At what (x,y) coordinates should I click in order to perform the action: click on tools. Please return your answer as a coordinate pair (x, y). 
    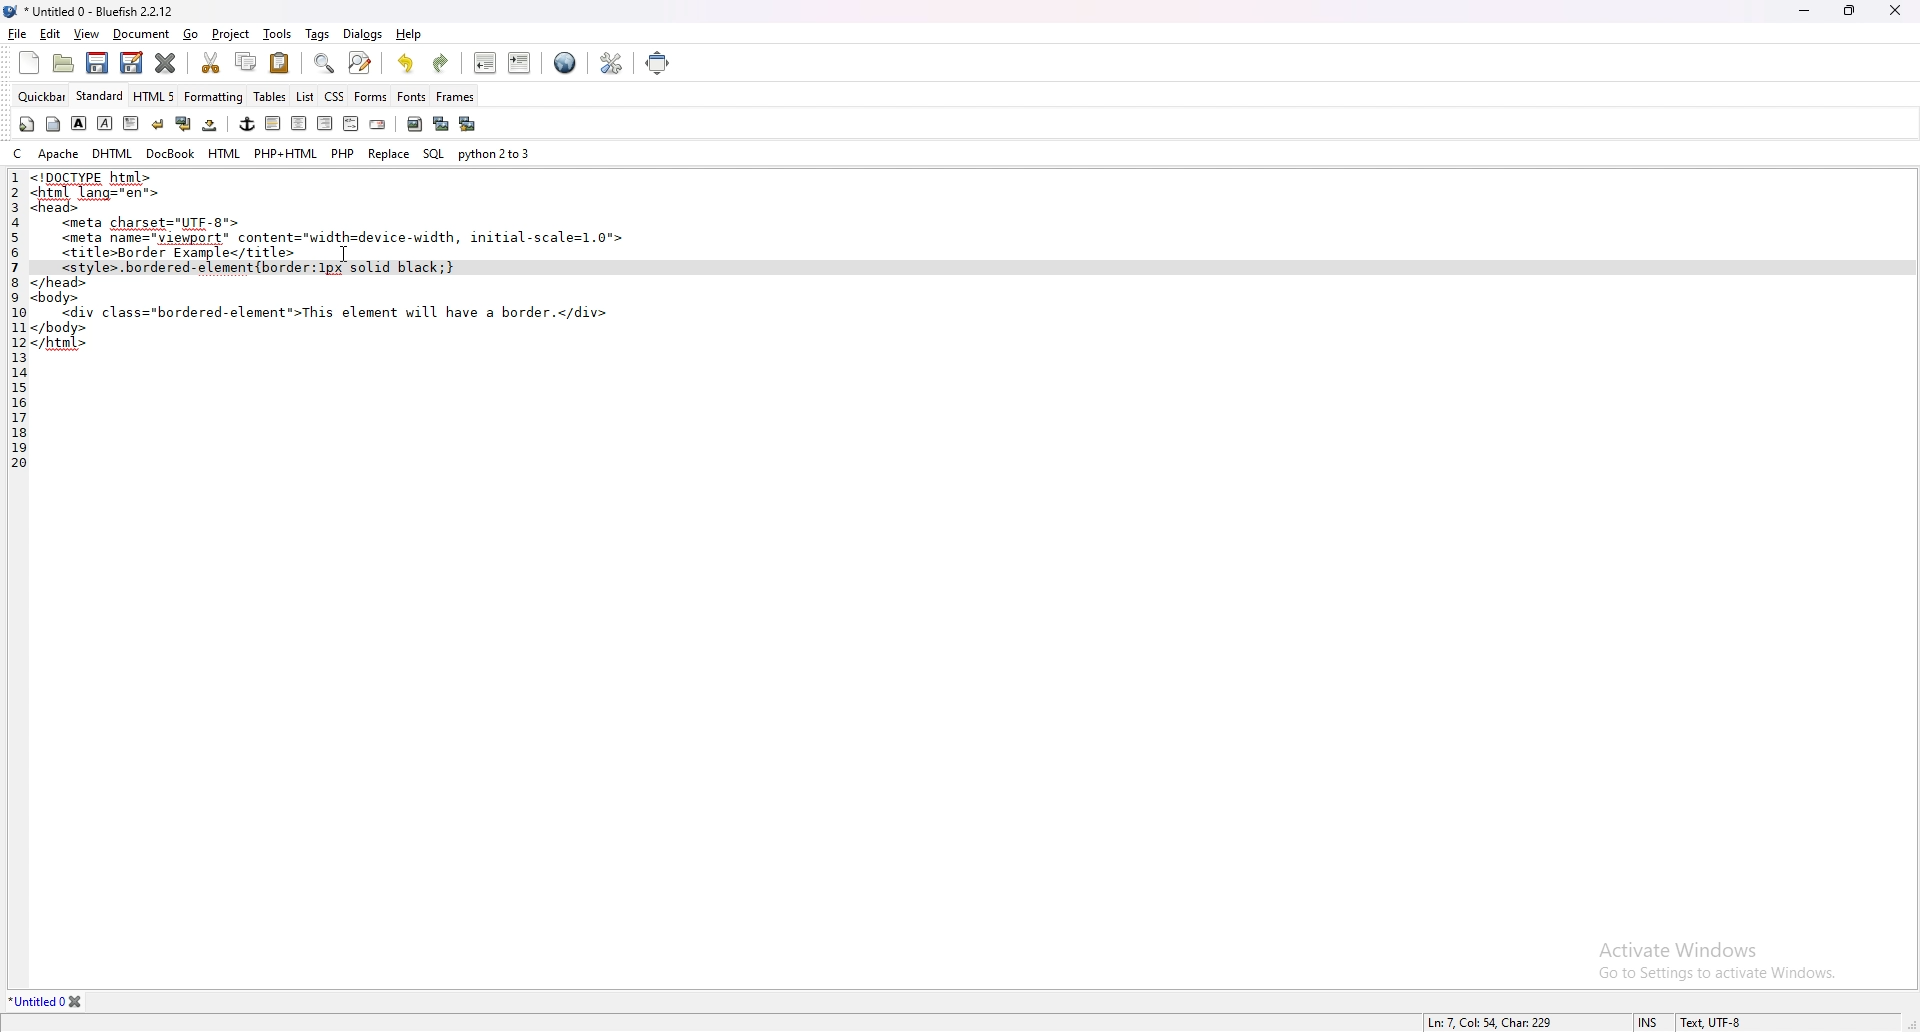
    Looking at the image, I should click on (277, 34).